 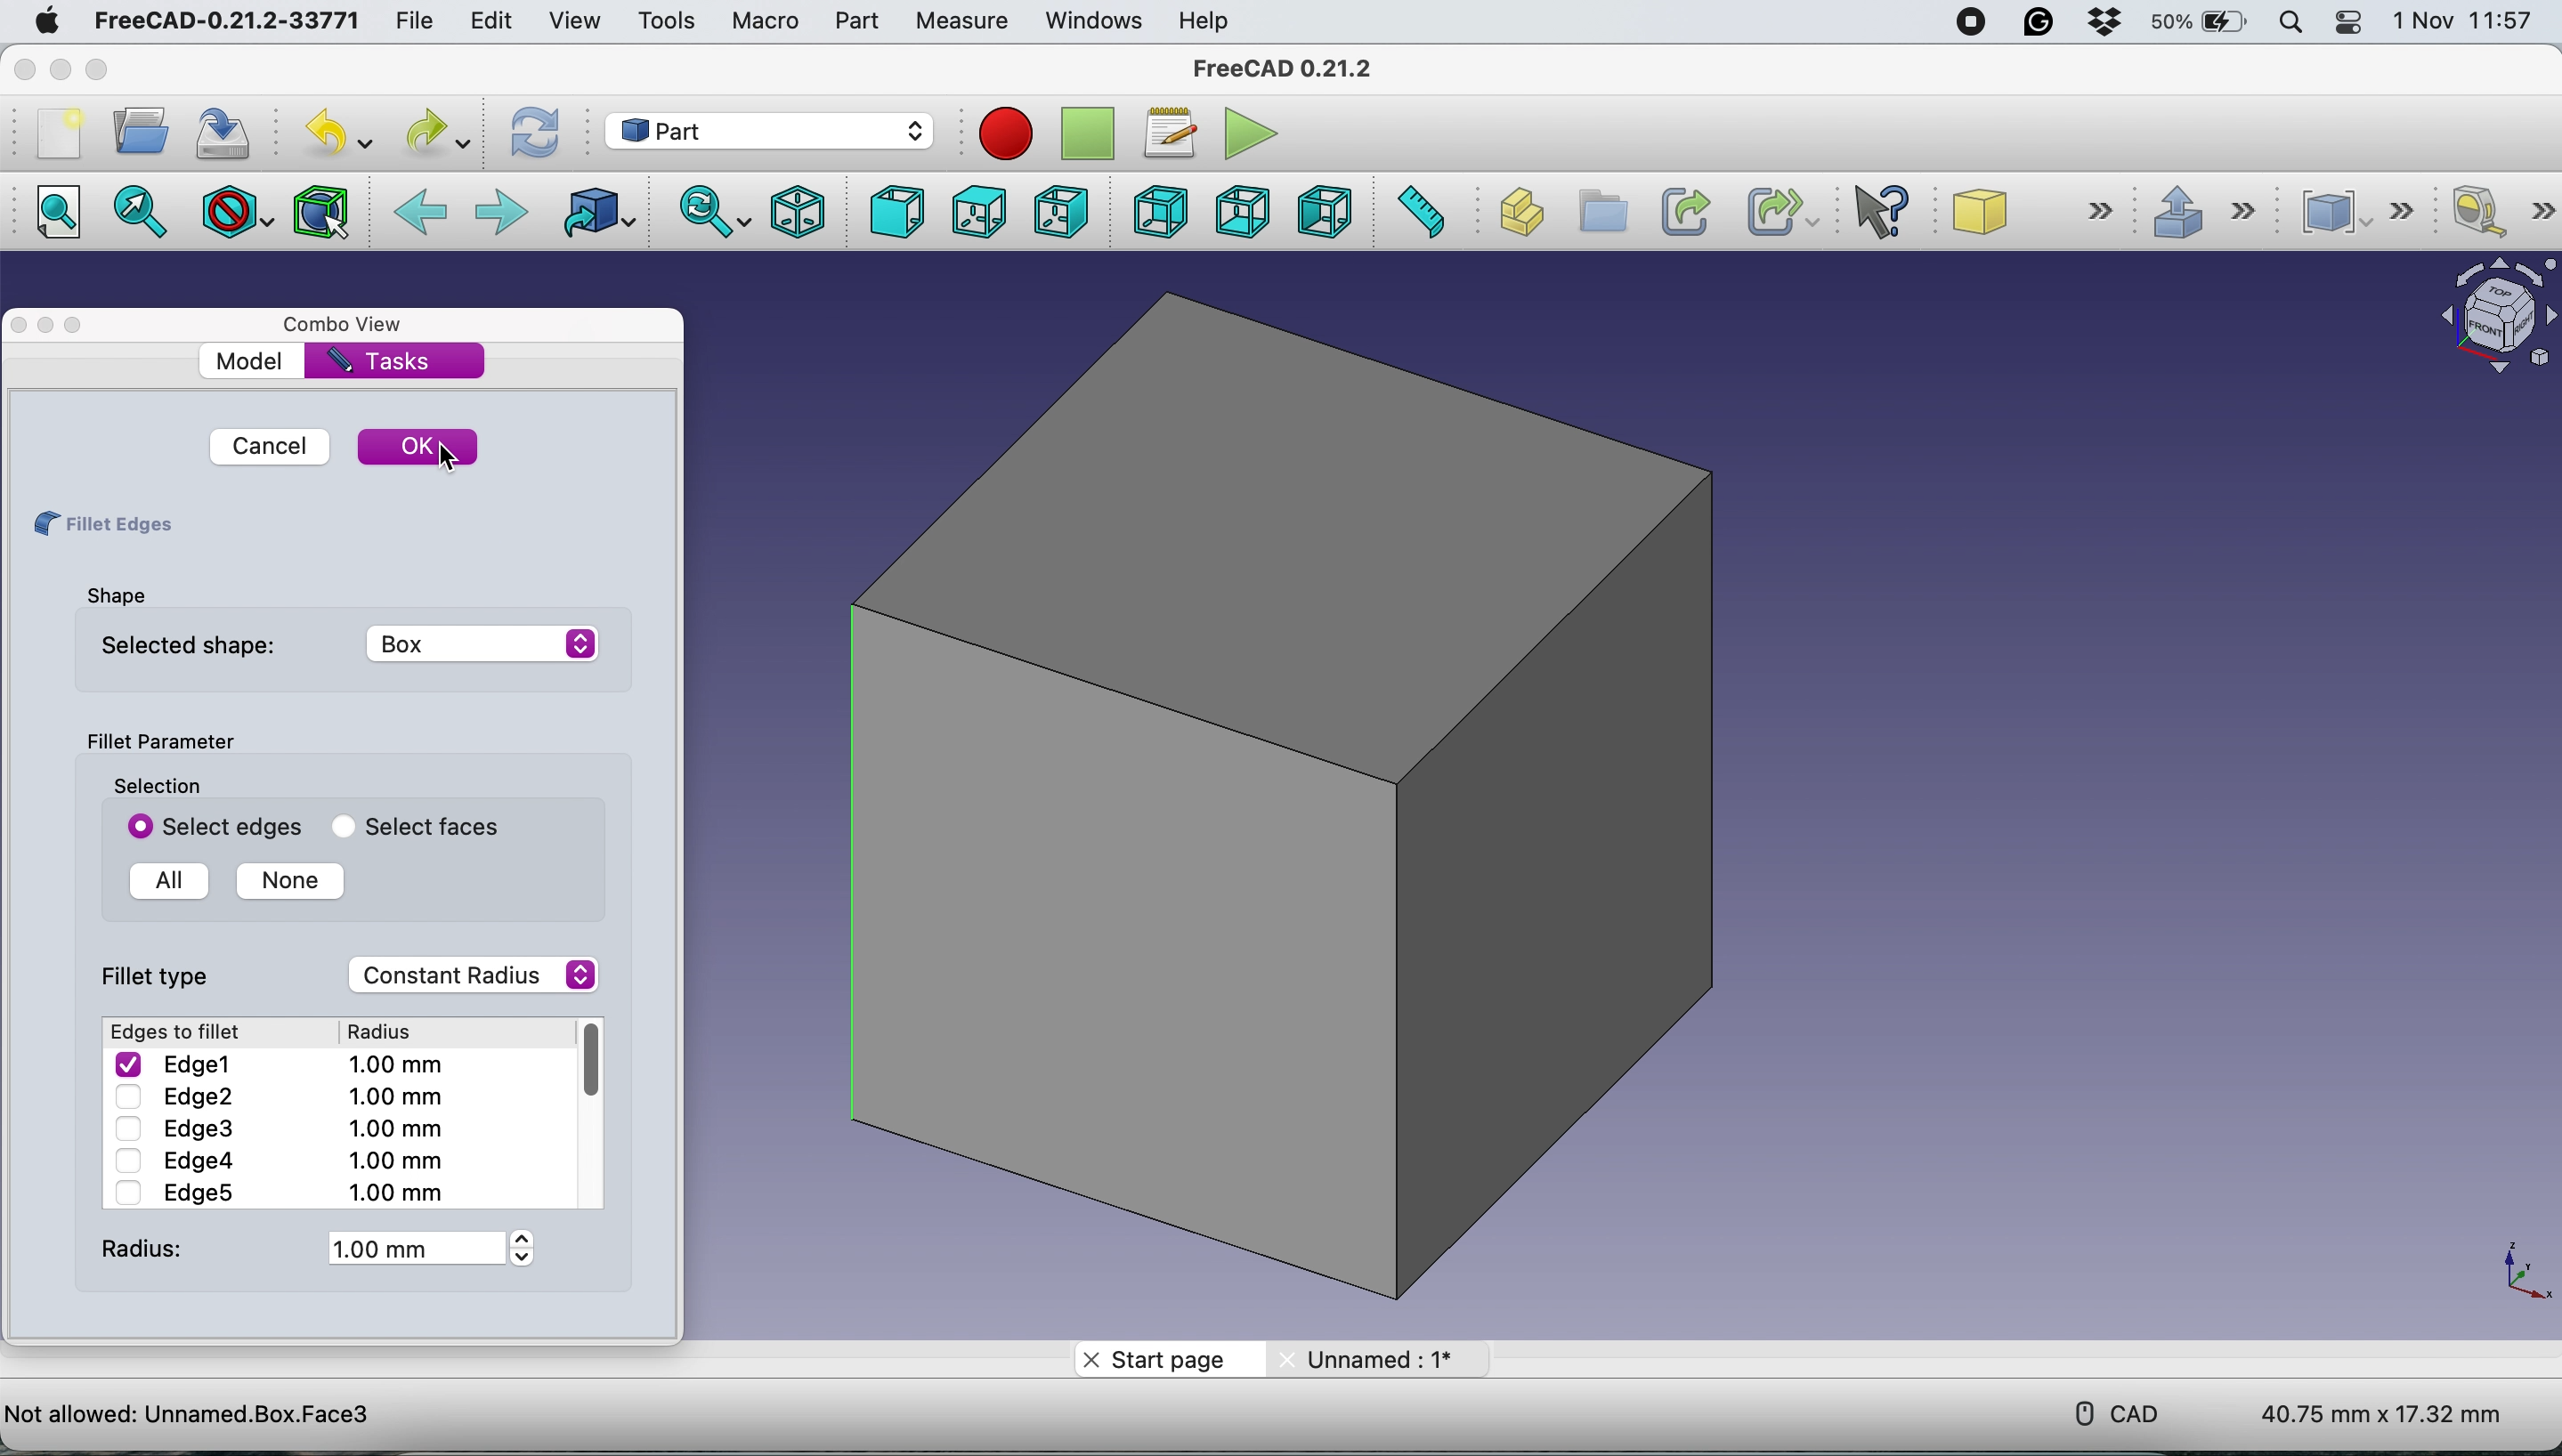 What do you see at coordinates (354, 975) in the screenshot?
I see `Fillet type - Constant Radius` at bounding box center [354, 975].